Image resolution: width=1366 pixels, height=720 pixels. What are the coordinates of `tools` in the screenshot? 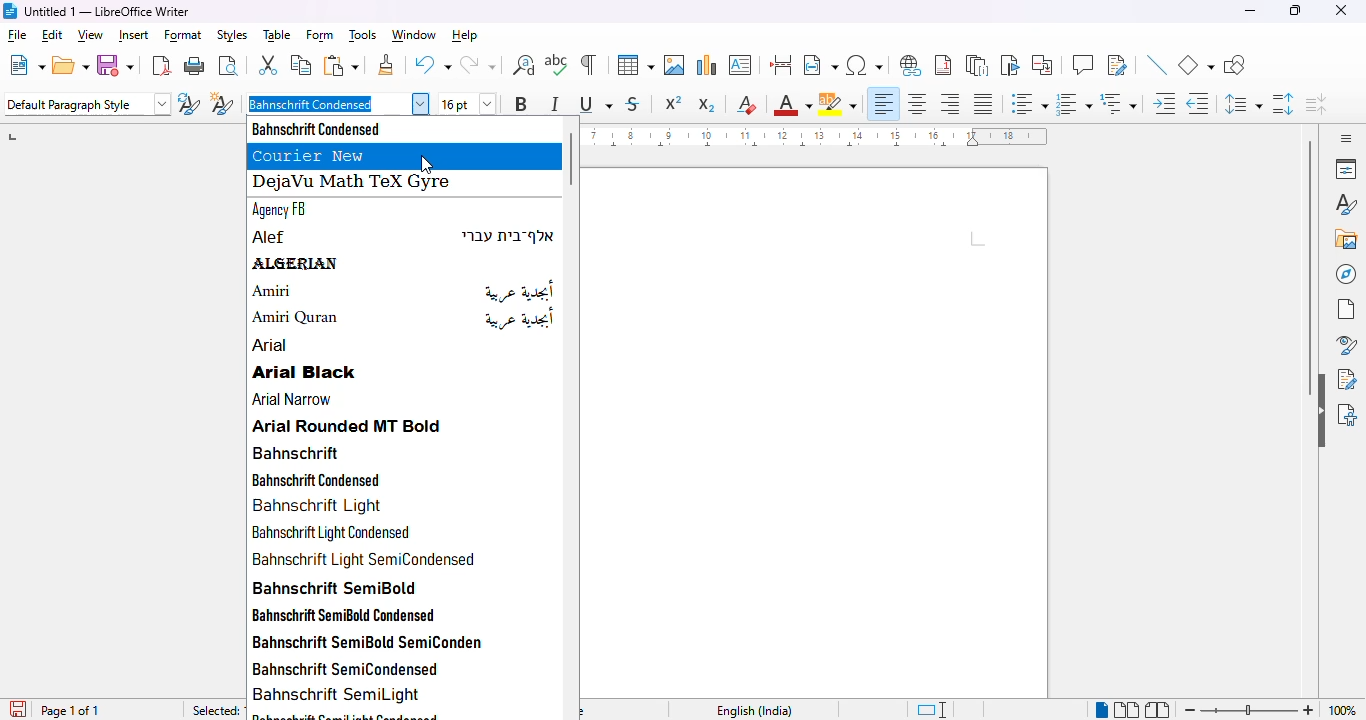 It's located at (363, 36).